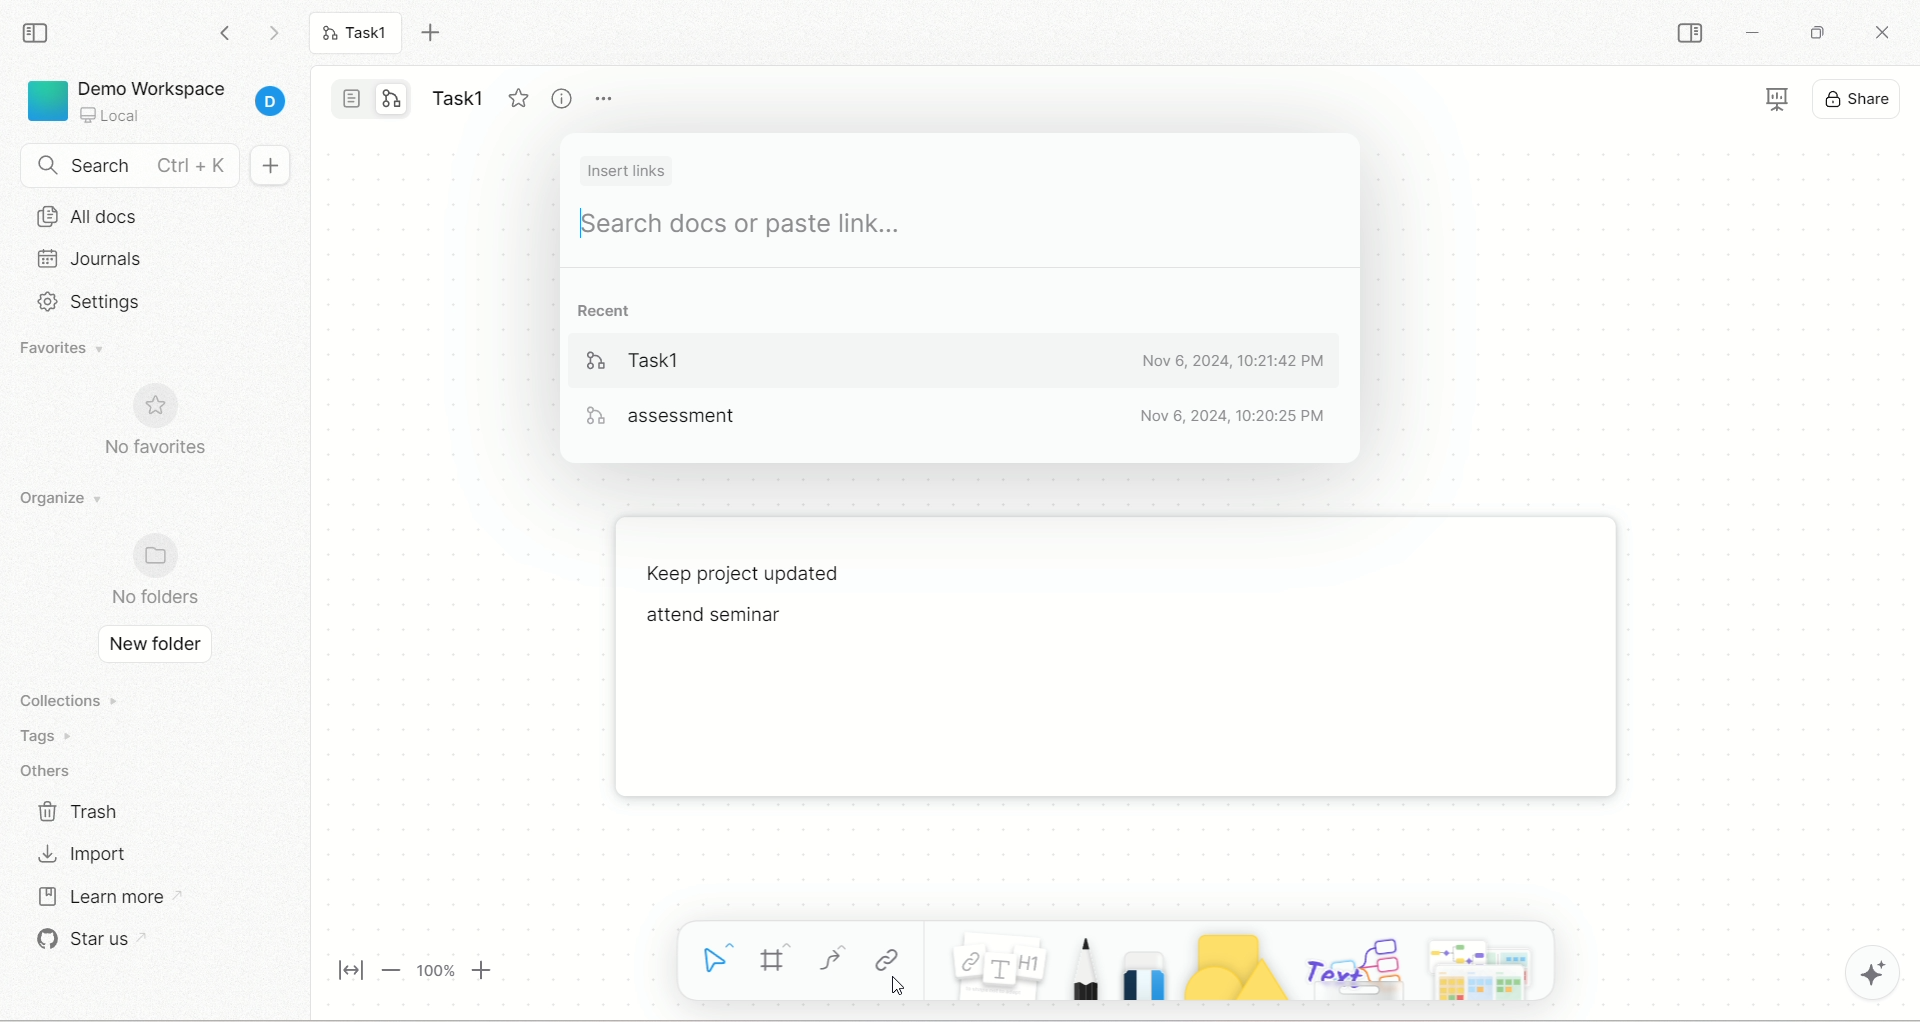 Image resolution: width=1920 pixels, height=1022 pixels. I want to click on select, so click(710, 960).